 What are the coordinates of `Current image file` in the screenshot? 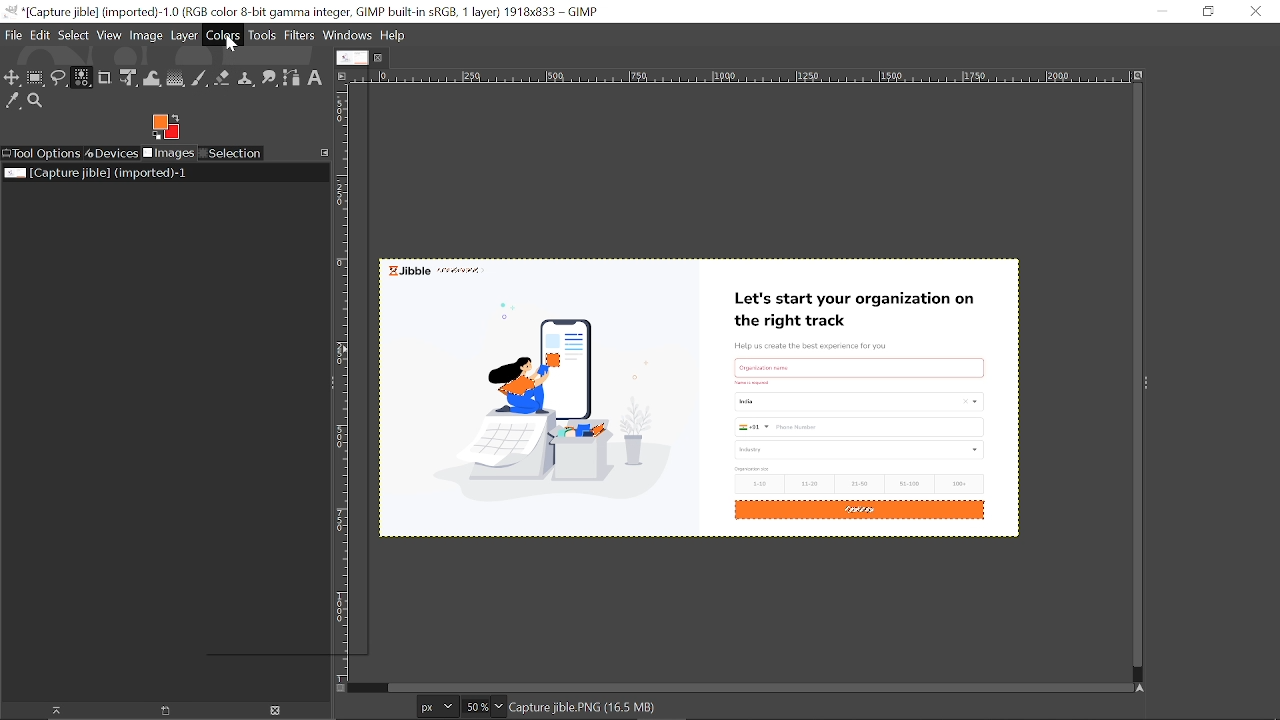 It's located at (97, 172).